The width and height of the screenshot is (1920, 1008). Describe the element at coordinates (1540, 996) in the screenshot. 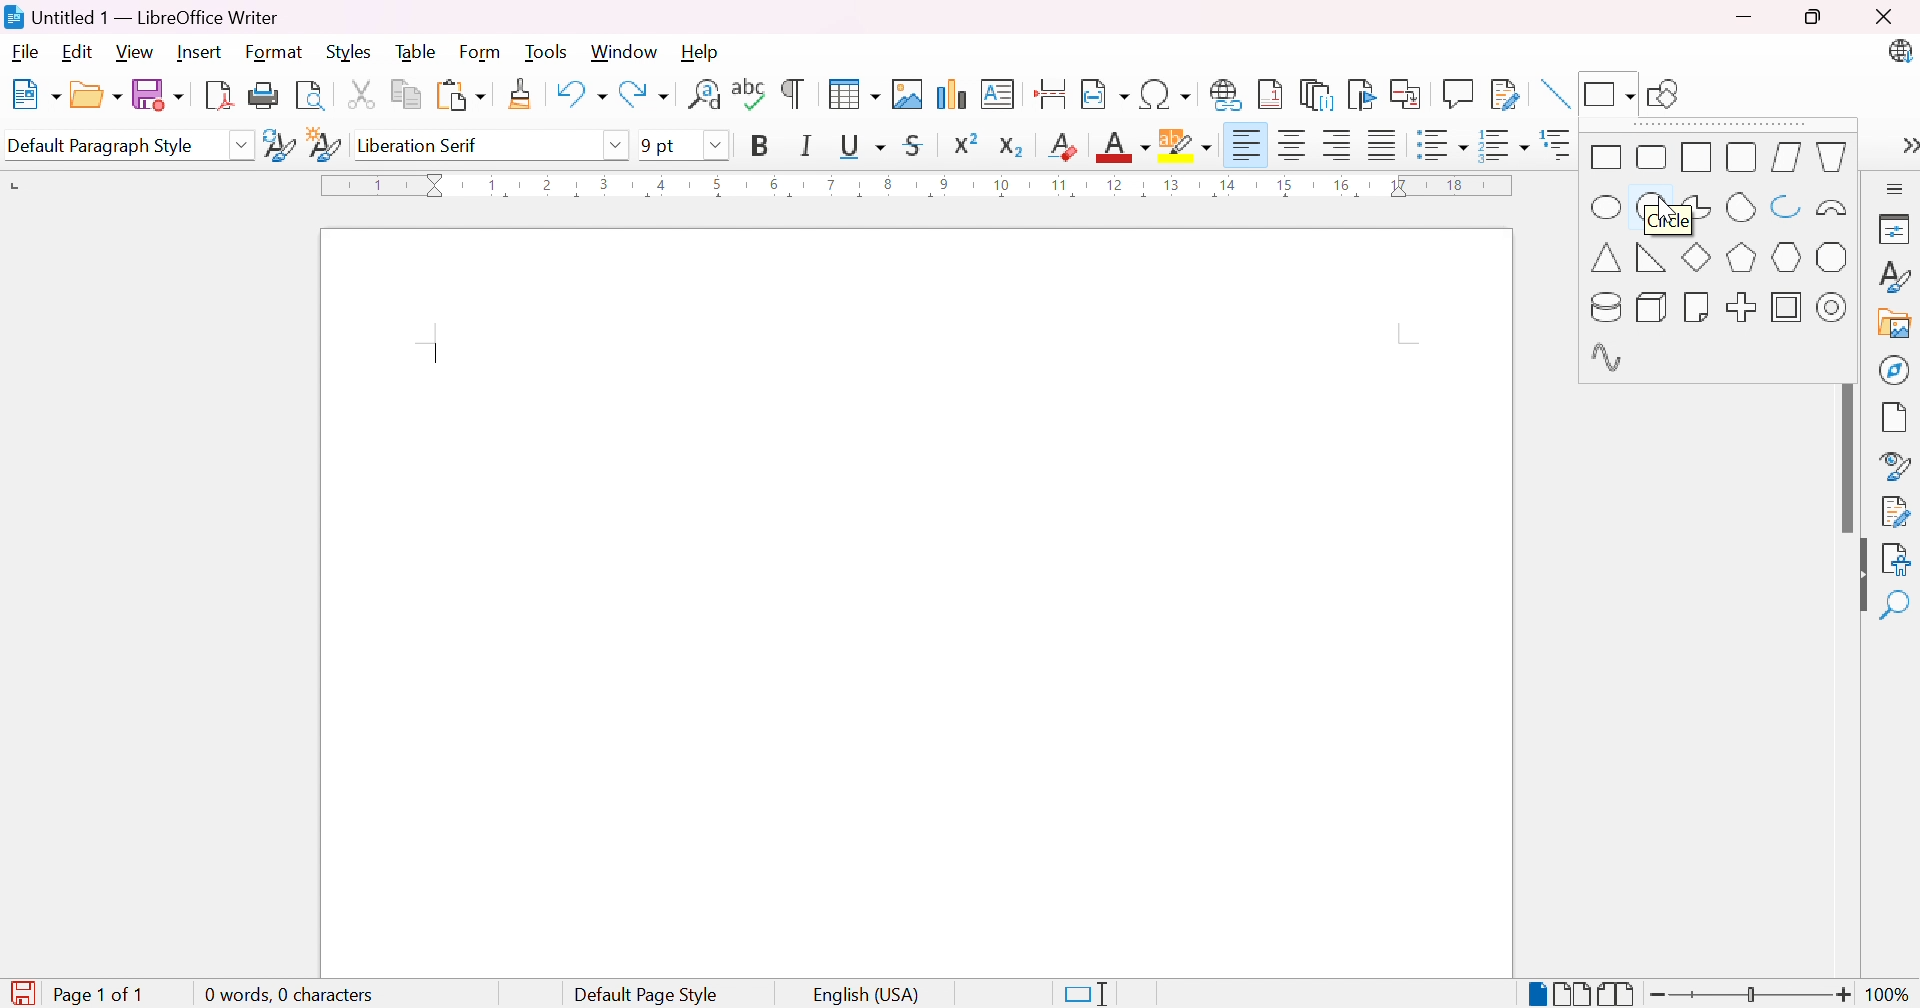

I see `Single-page view` at that location.